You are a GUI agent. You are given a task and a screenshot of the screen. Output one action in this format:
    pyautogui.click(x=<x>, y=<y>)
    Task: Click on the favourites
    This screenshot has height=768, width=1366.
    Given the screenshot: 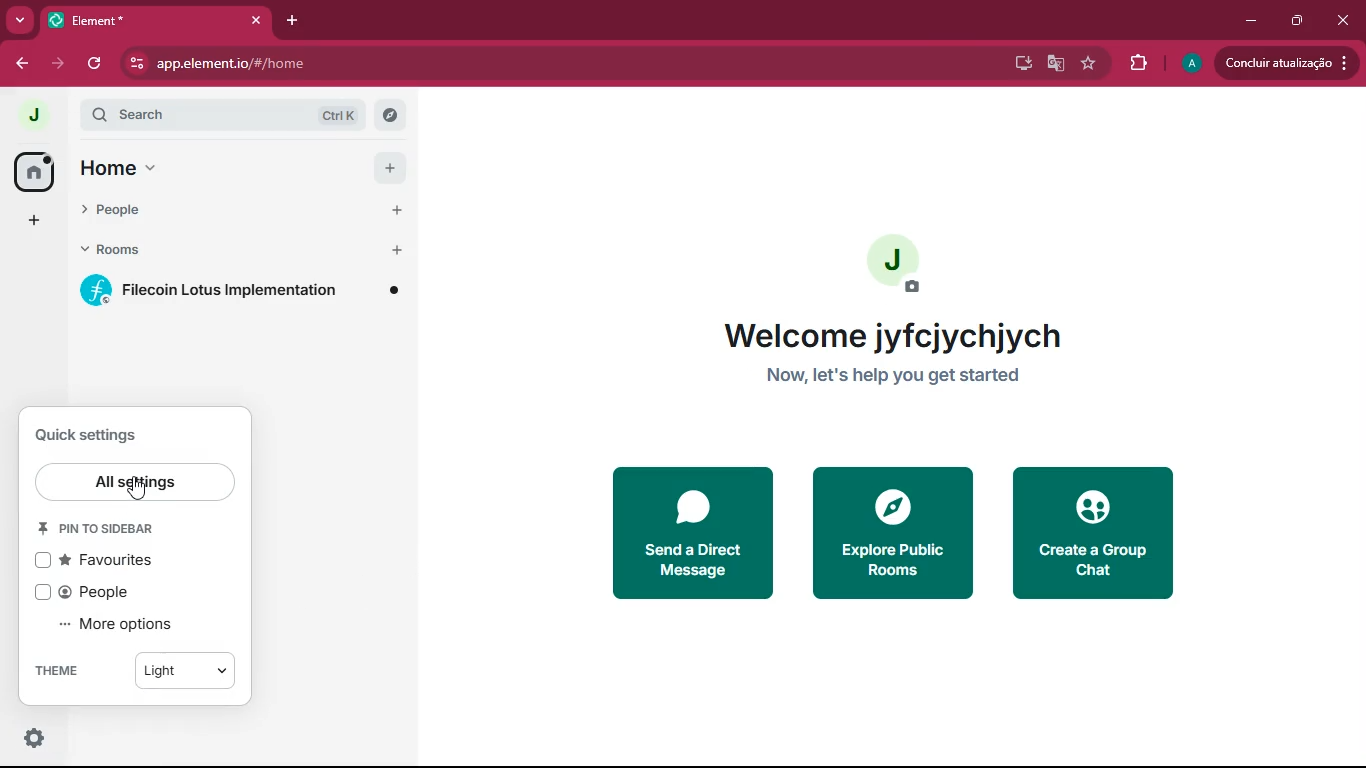 What is the action you would take?
    pyautogui.click(x=105, y=561)
    